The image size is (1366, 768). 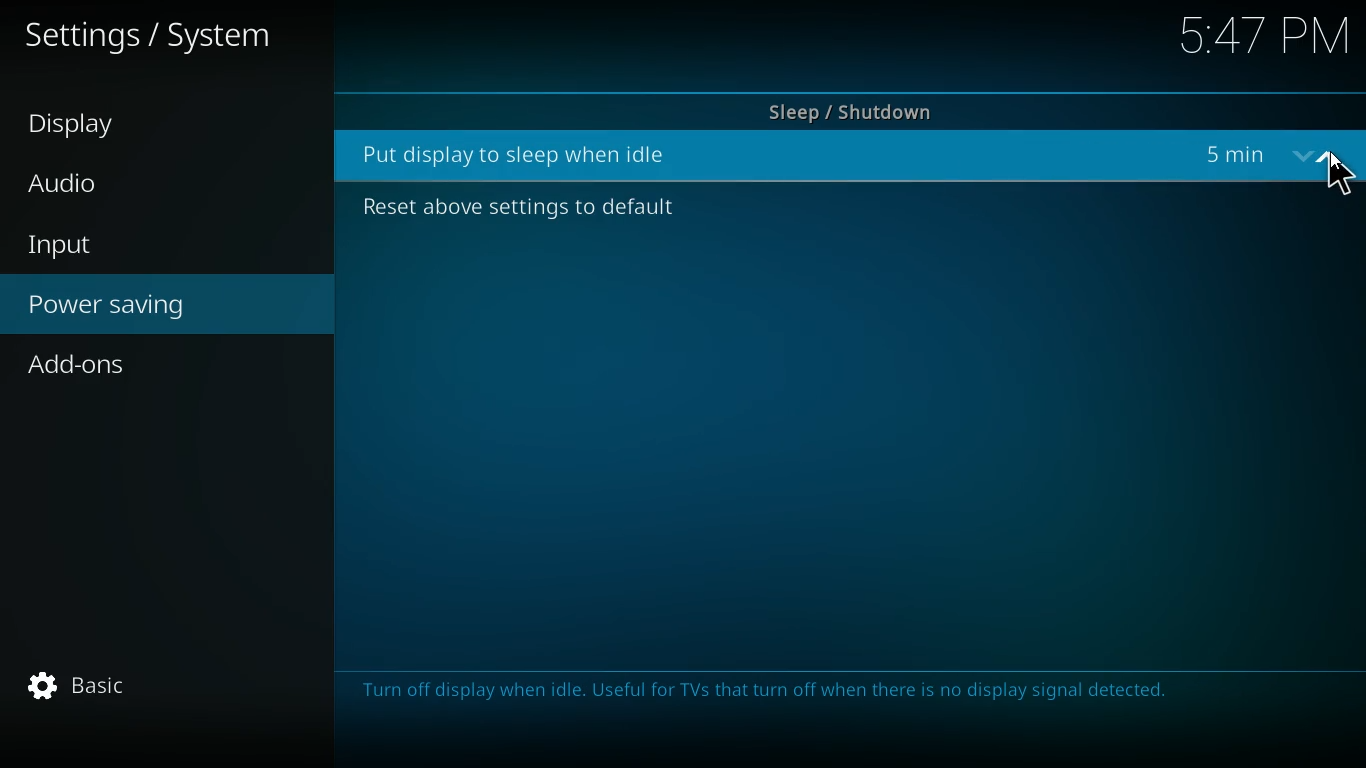 What do you see at coordinates (77, 684) in the screenshot?
I see `basic` at bounding box center [77, 684].